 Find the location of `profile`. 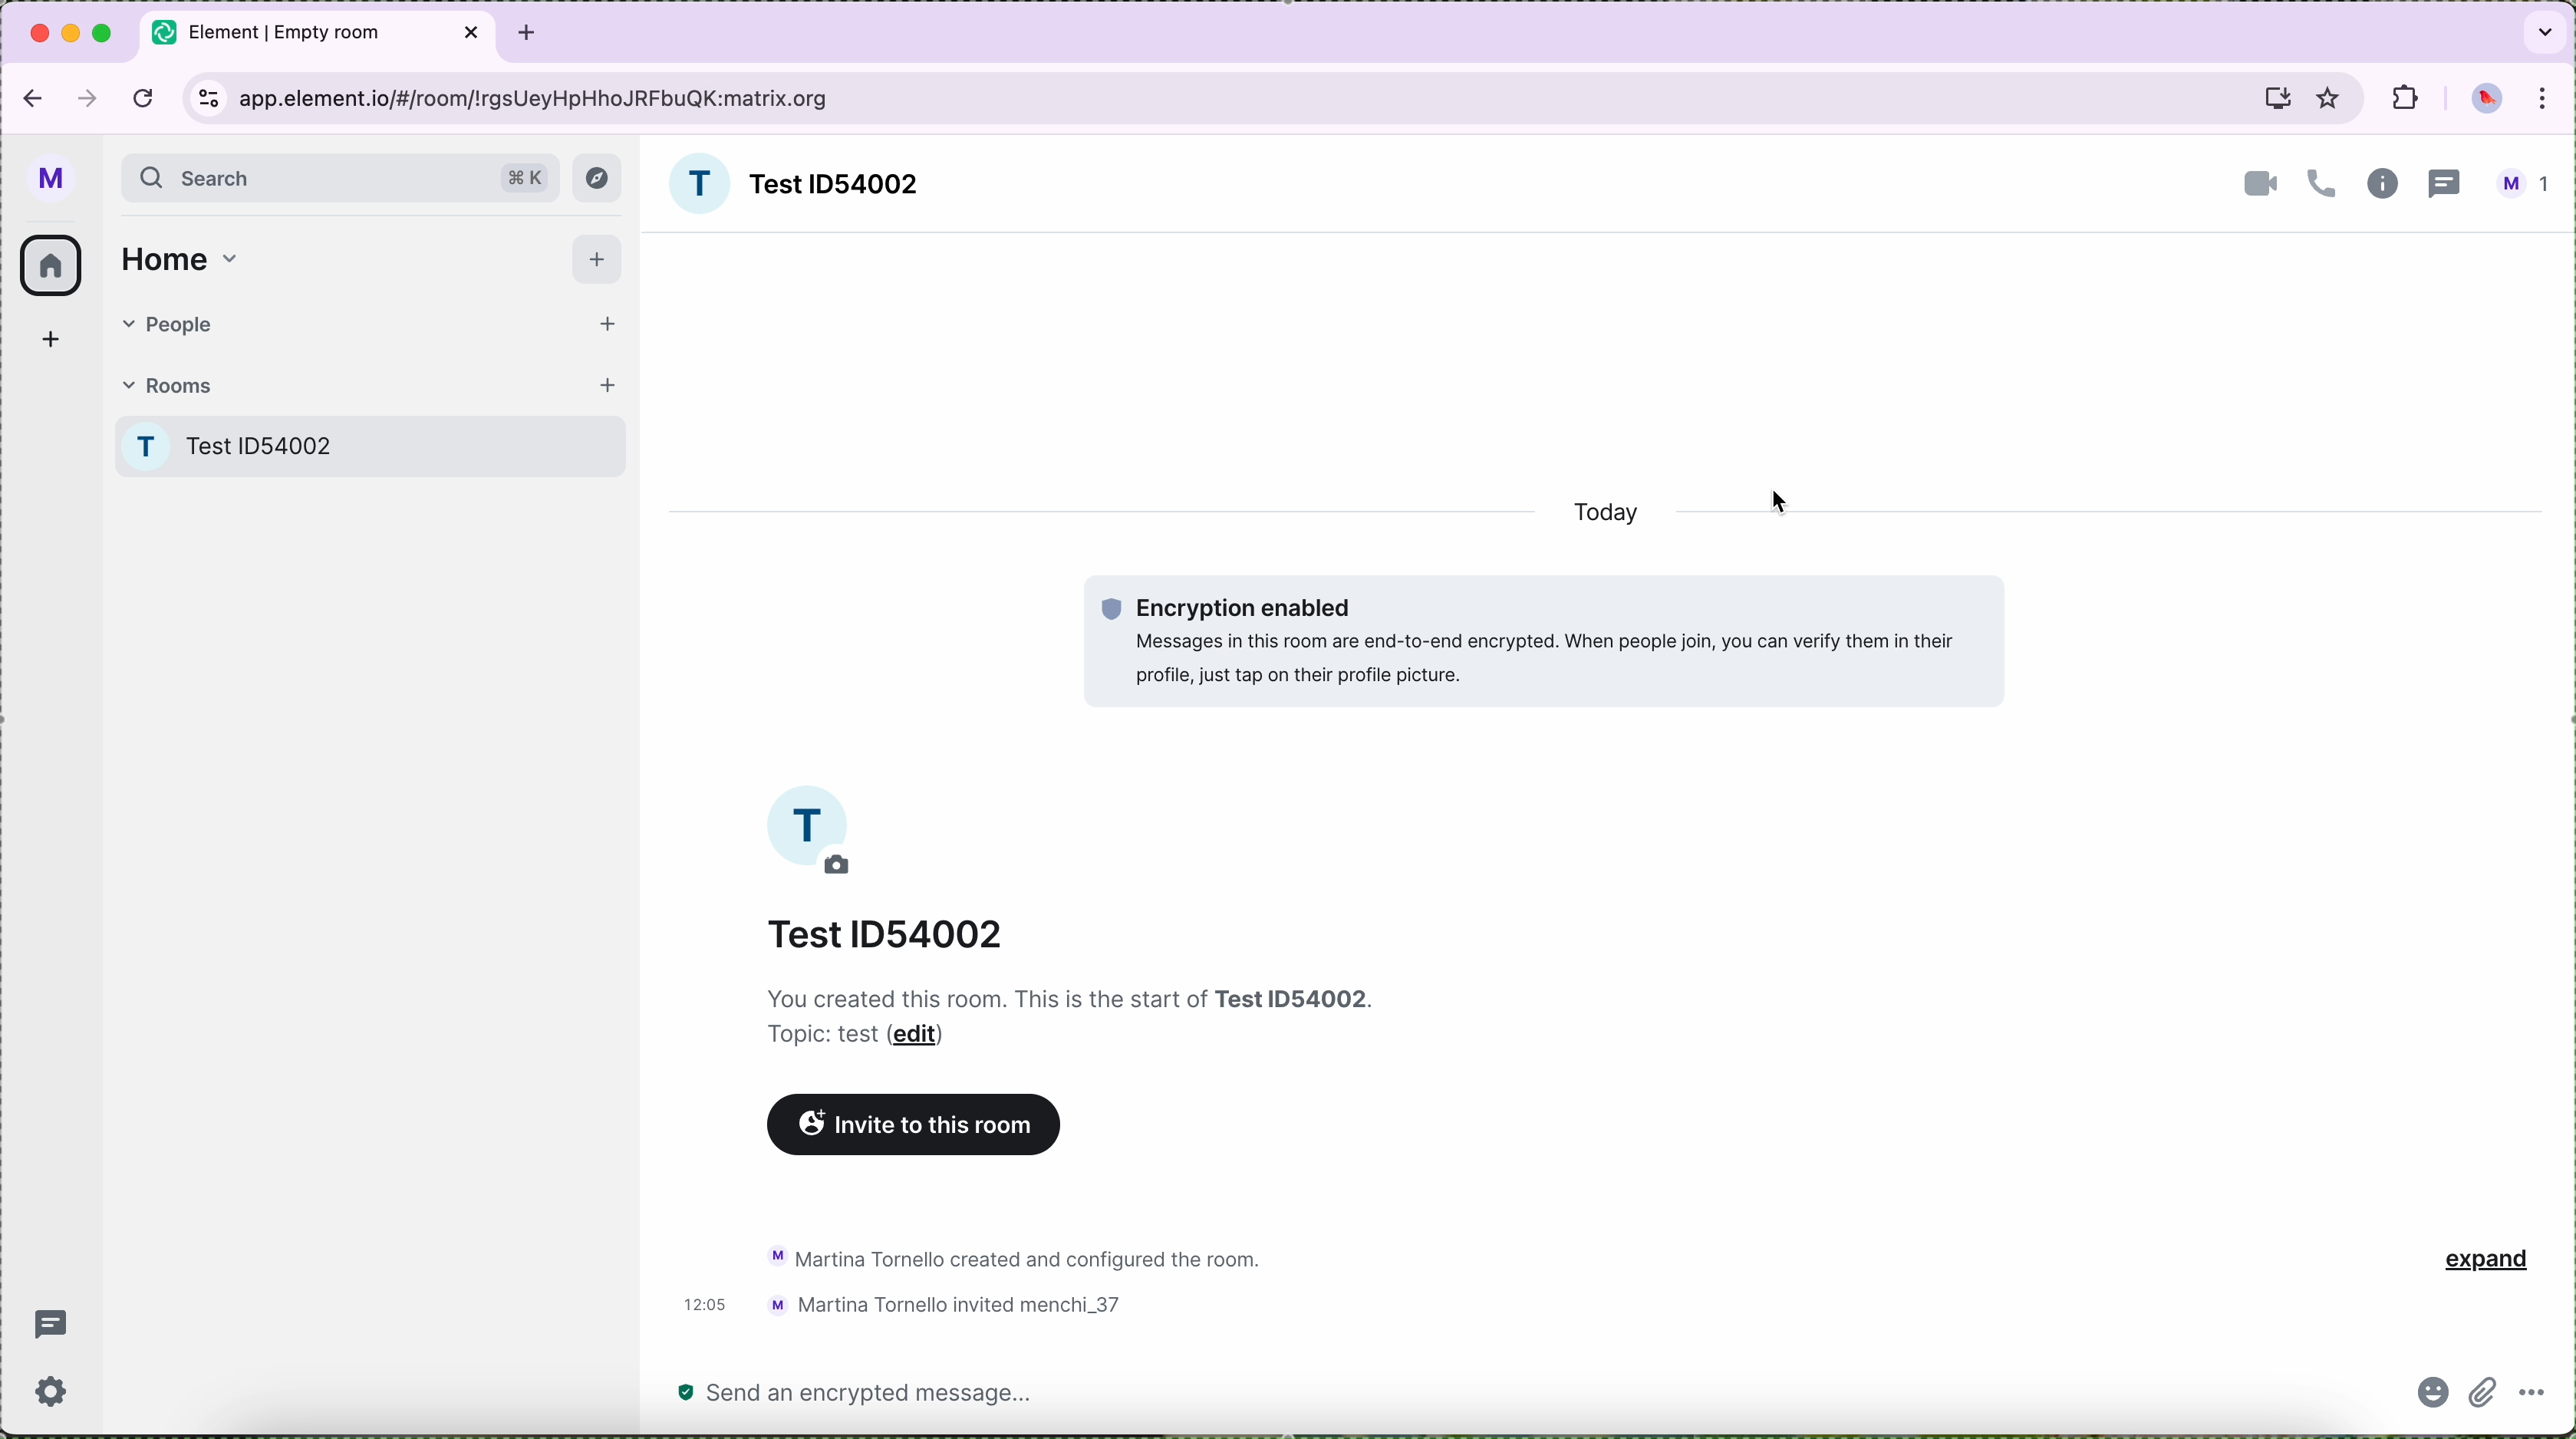

profile is located at coordinates (2528, 186).